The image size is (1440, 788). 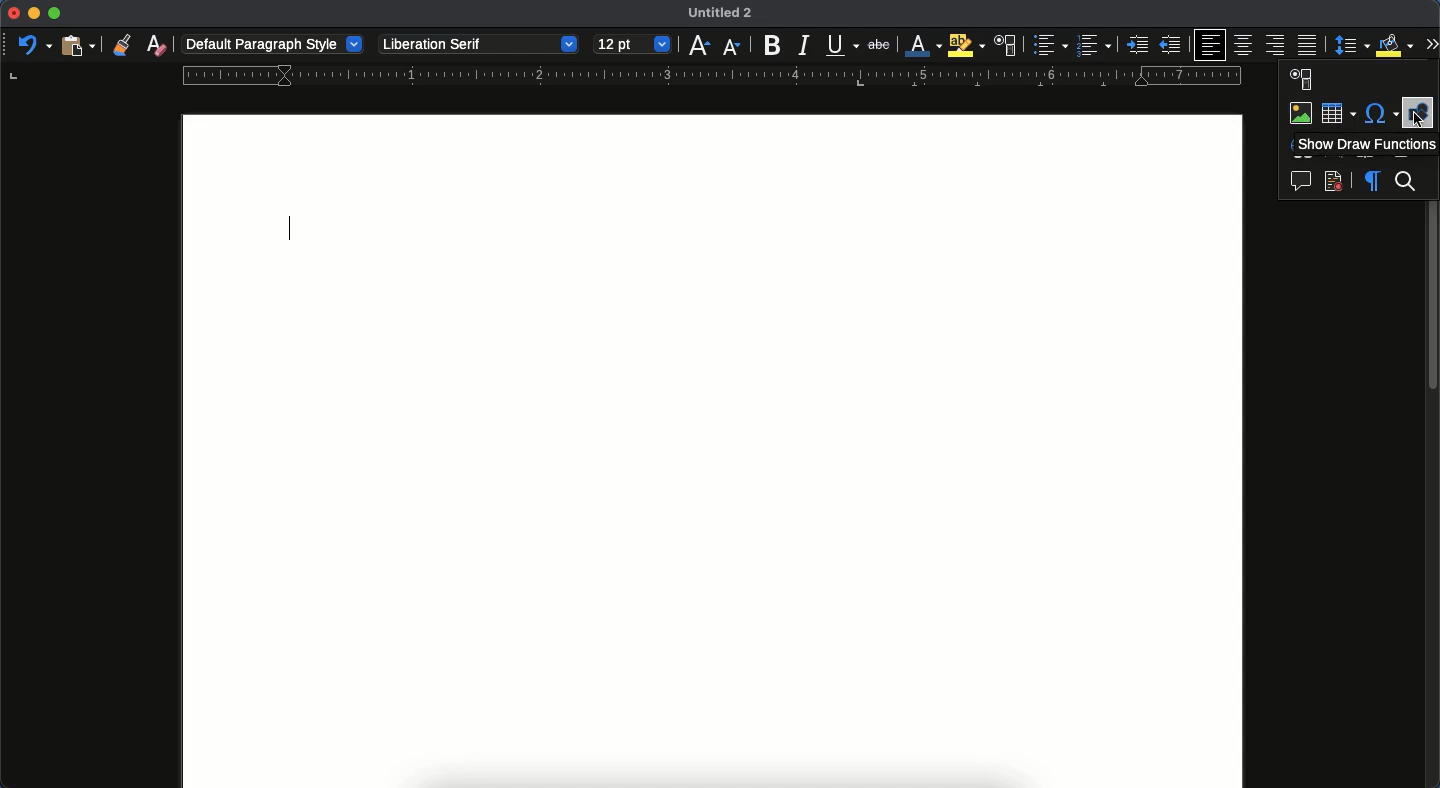 What do you see at coordinates (1276, 46) in the screenshot?
I see `right align` at bounding box center [1276, 46].